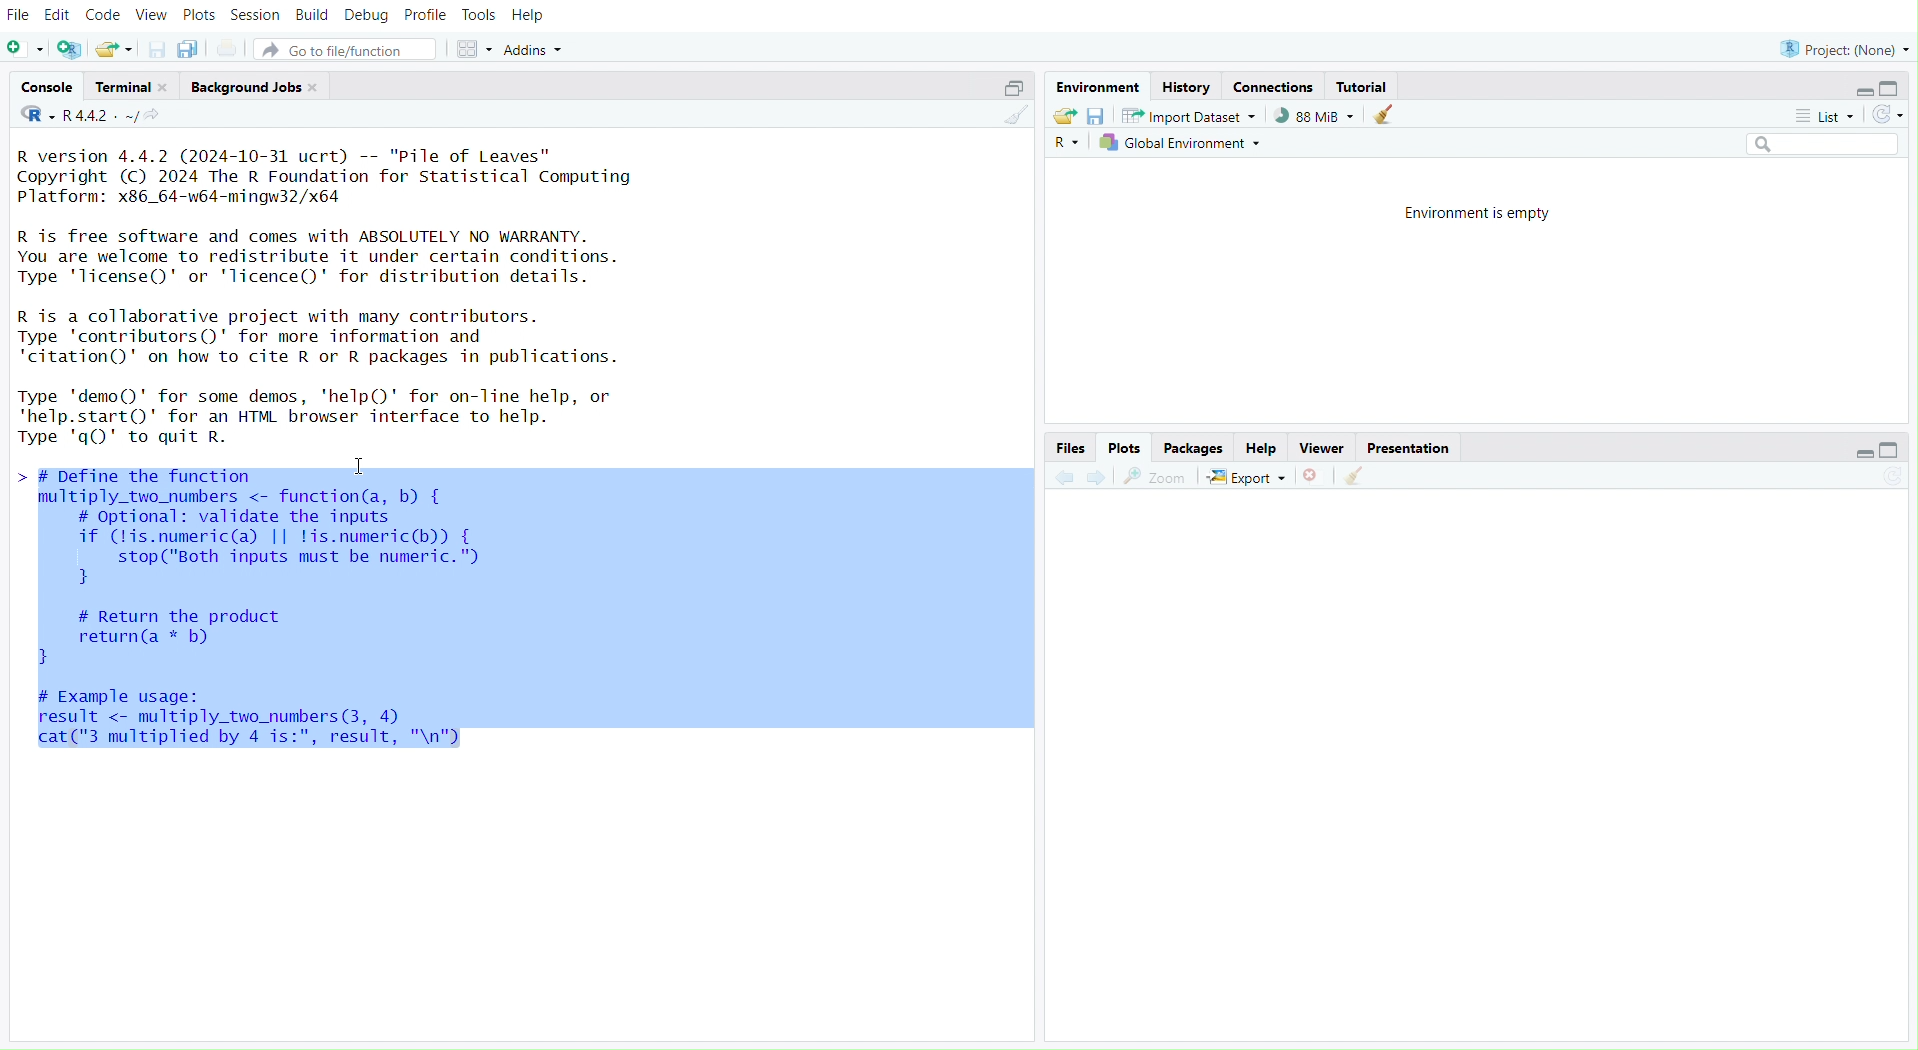  I want to click on > # Define the function B

multiply _two_nunbers <- function(a, b) {
# optional: validate the inputs
if (lis.numeric(a) || lis.numeric(b)) {

stop("Both inputs must be numeric."

3
# Return the product
return(a * b)

3

# Example usage:

result < multiply_two_nunbers(3, 4)

cat("3 multiplied by 4 is:", result, "\n"), so click(517, 622).